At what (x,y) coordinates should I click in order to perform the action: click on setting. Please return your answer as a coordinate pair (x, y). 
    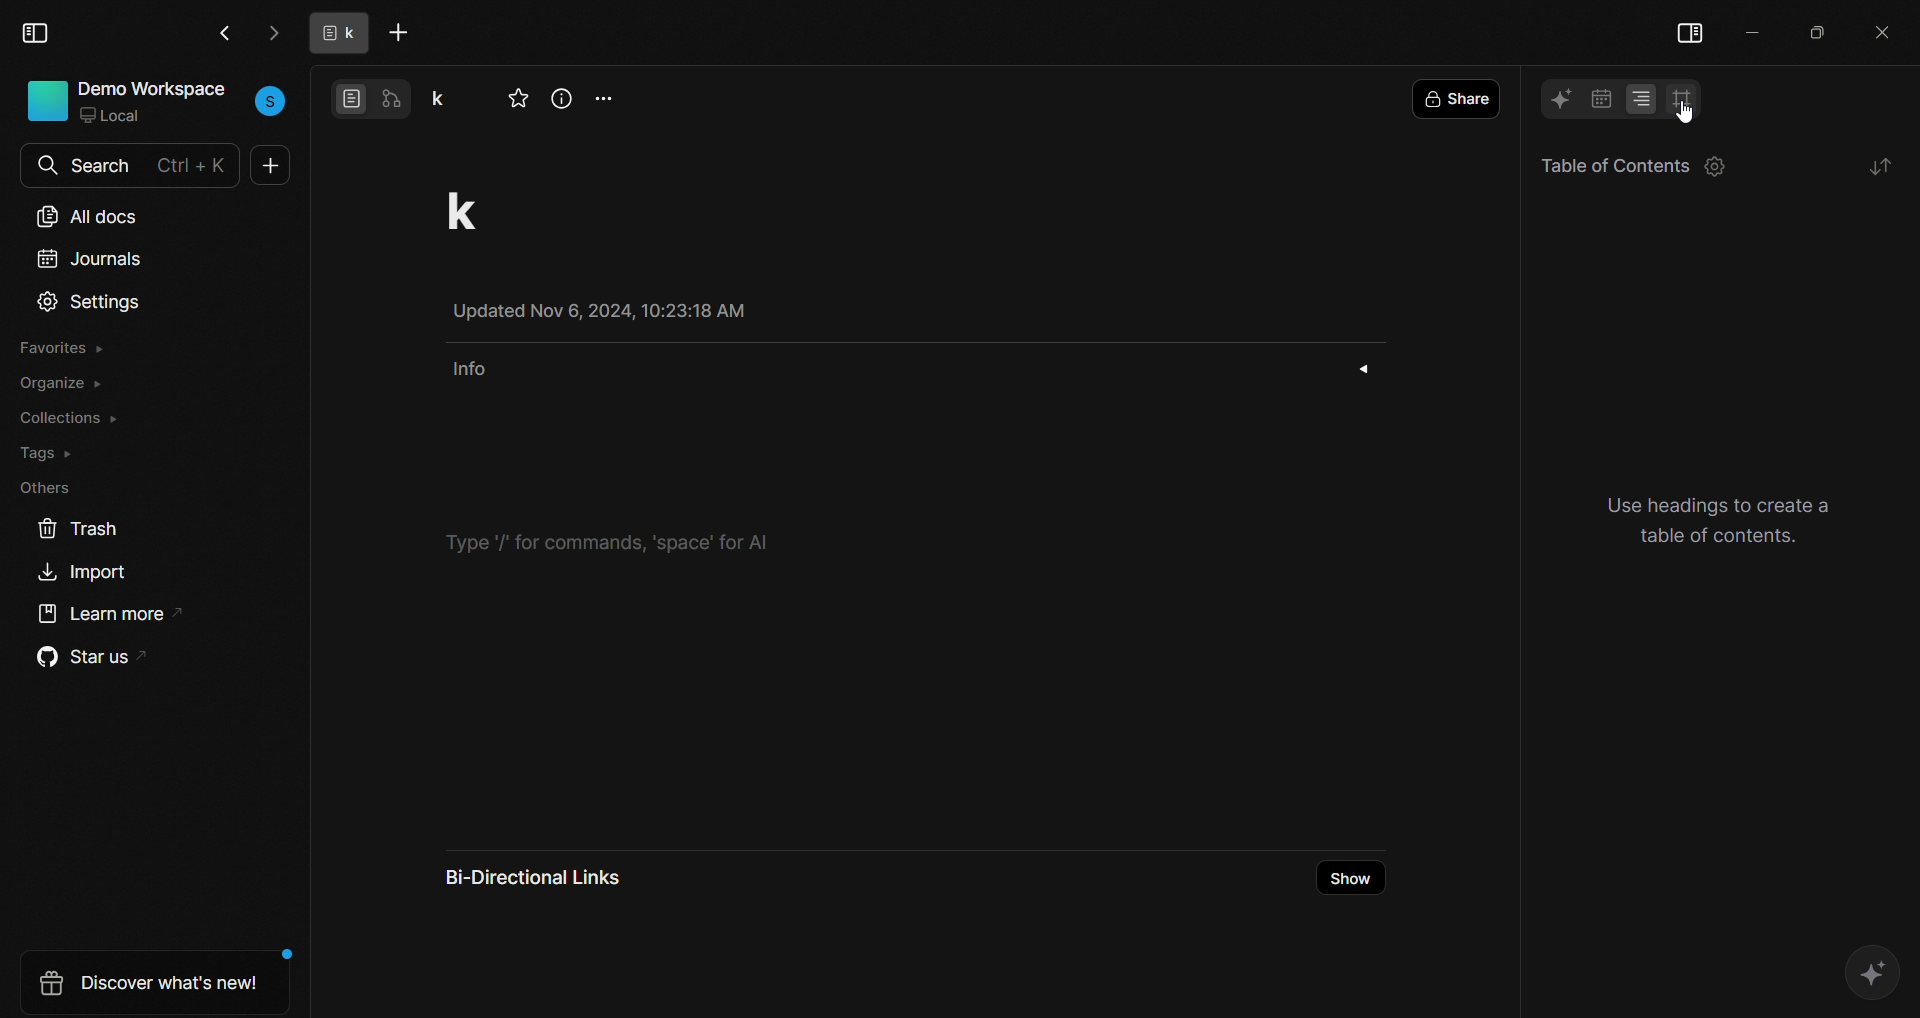
    Looking at the image, I should click on (1717, 170).